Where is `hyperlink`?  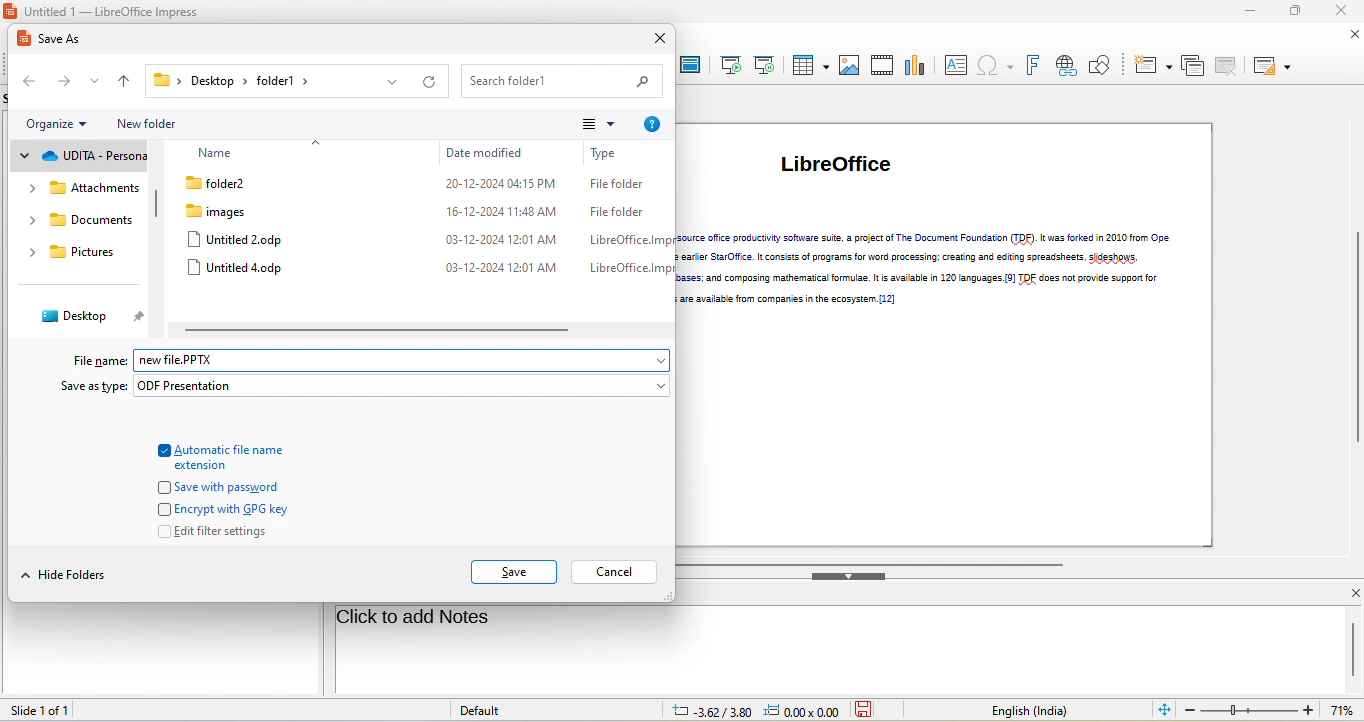
hyperlink is located at coordinates (1067, 67).